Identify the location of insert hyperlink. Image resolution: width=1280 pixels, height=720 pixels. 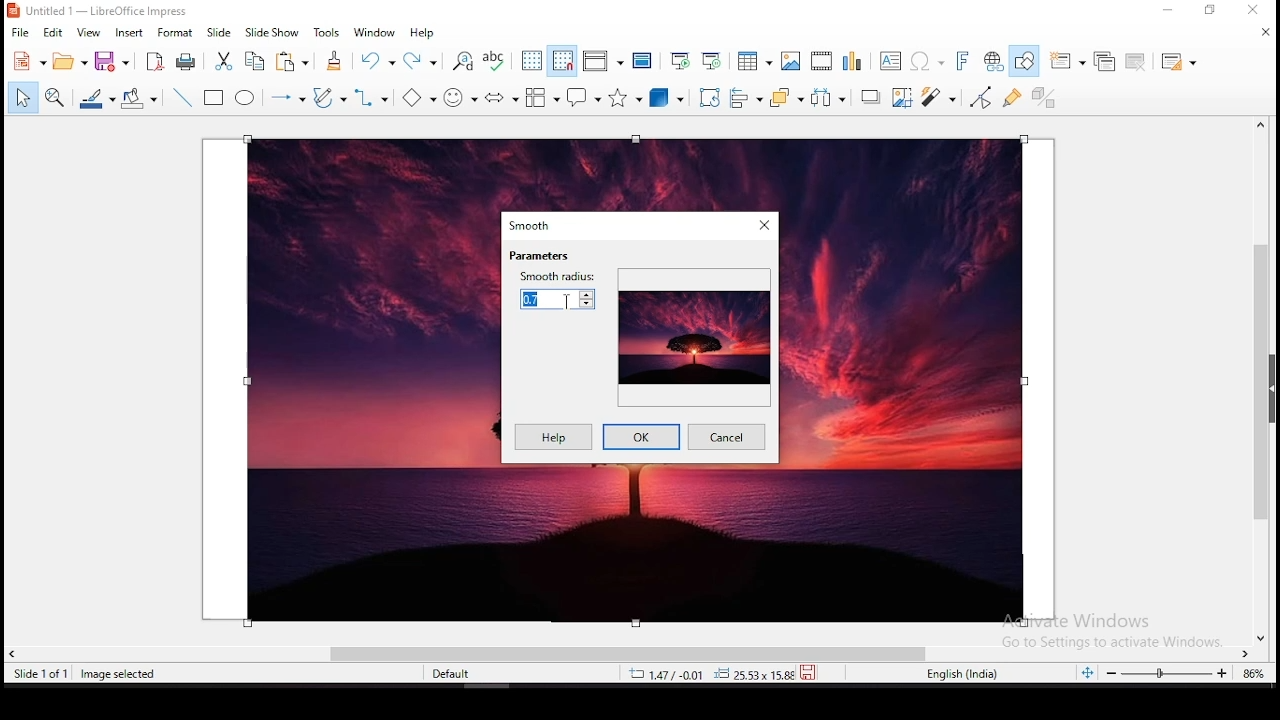
(996, 61).